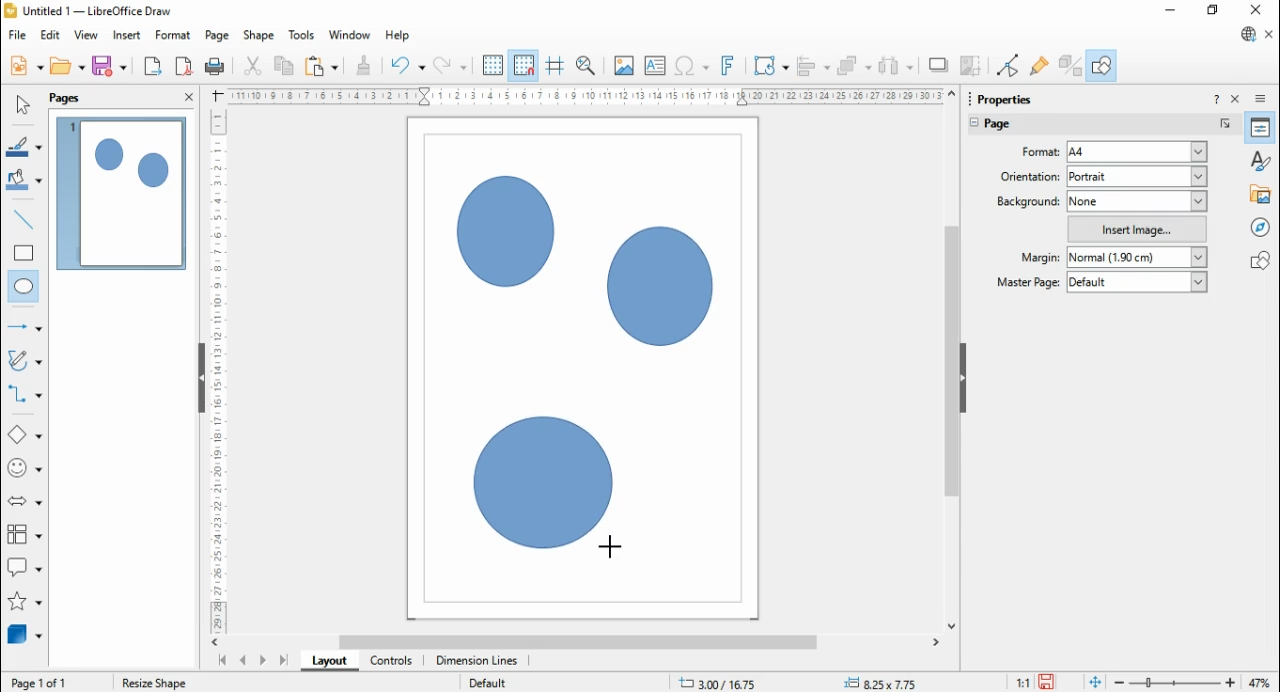 The image size is (1280, 692). Describe the element at coordinates (26, 361) in the screenshot. I see `curves and polygons` at that location.